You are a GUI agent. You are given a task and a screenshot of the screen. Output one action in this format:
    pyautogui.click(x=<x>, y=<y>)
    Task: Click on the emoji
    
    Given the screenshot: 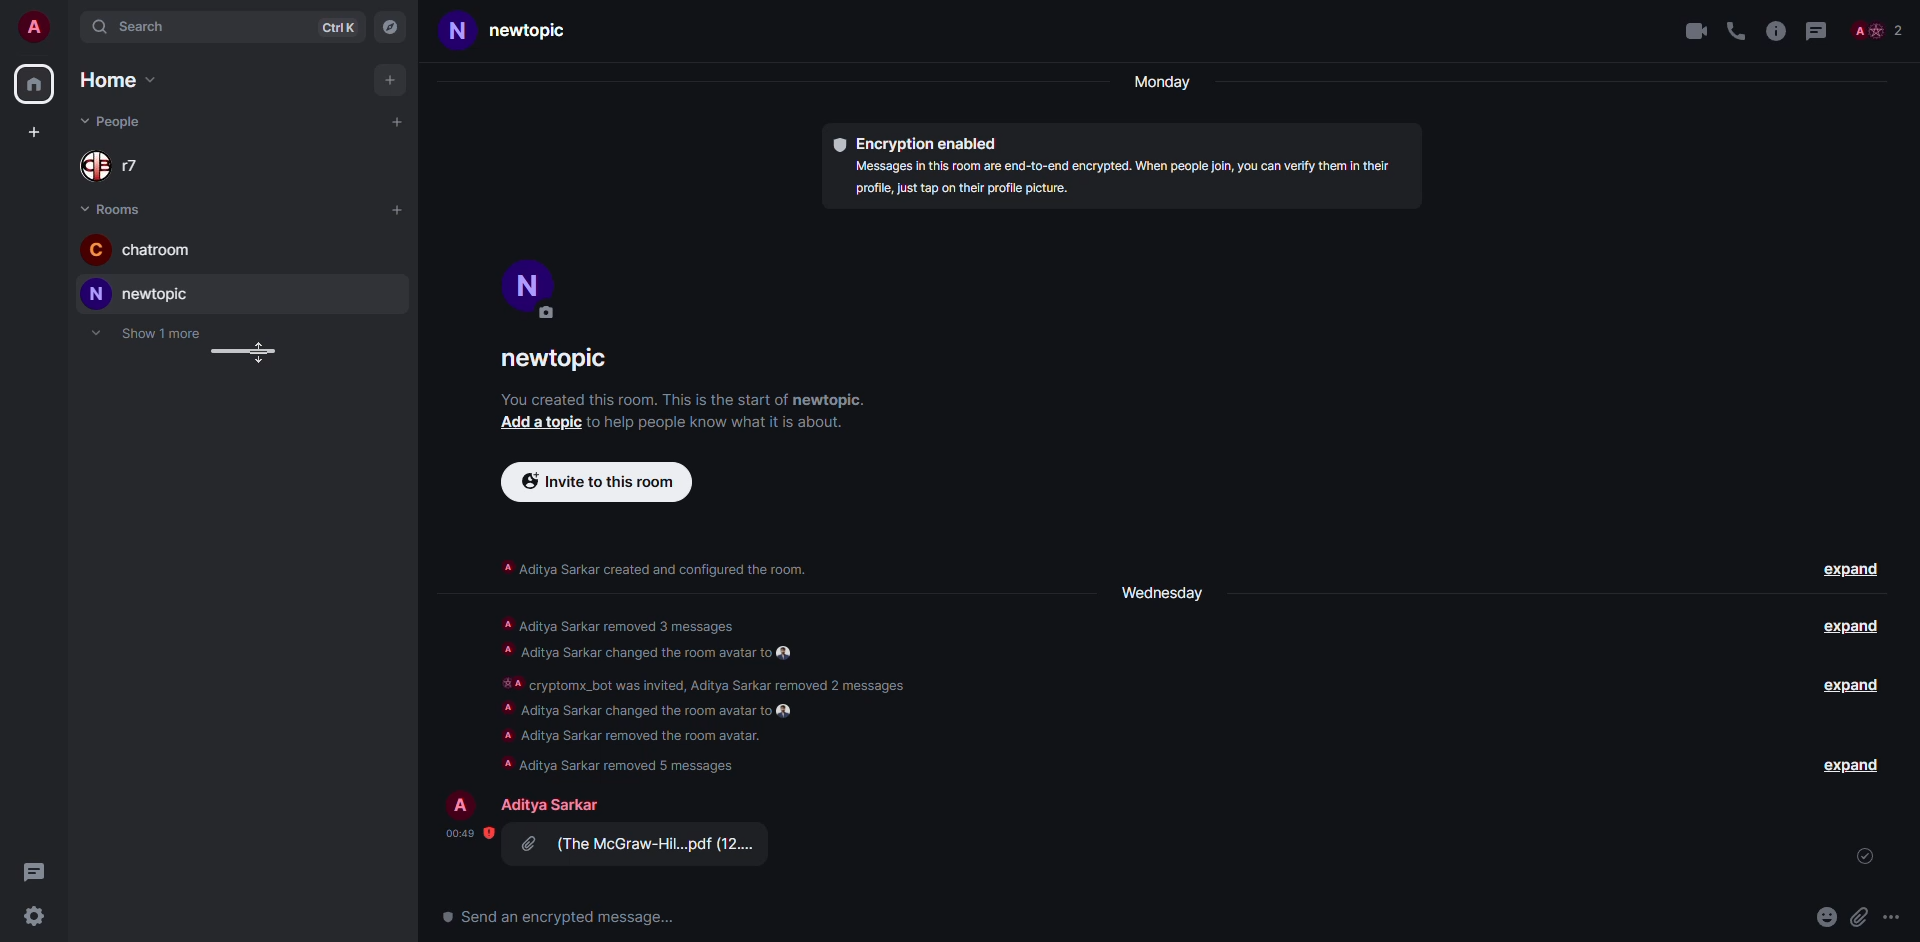 What is the action you would take?
    pyautogui.click(x=1828, y=916)
    